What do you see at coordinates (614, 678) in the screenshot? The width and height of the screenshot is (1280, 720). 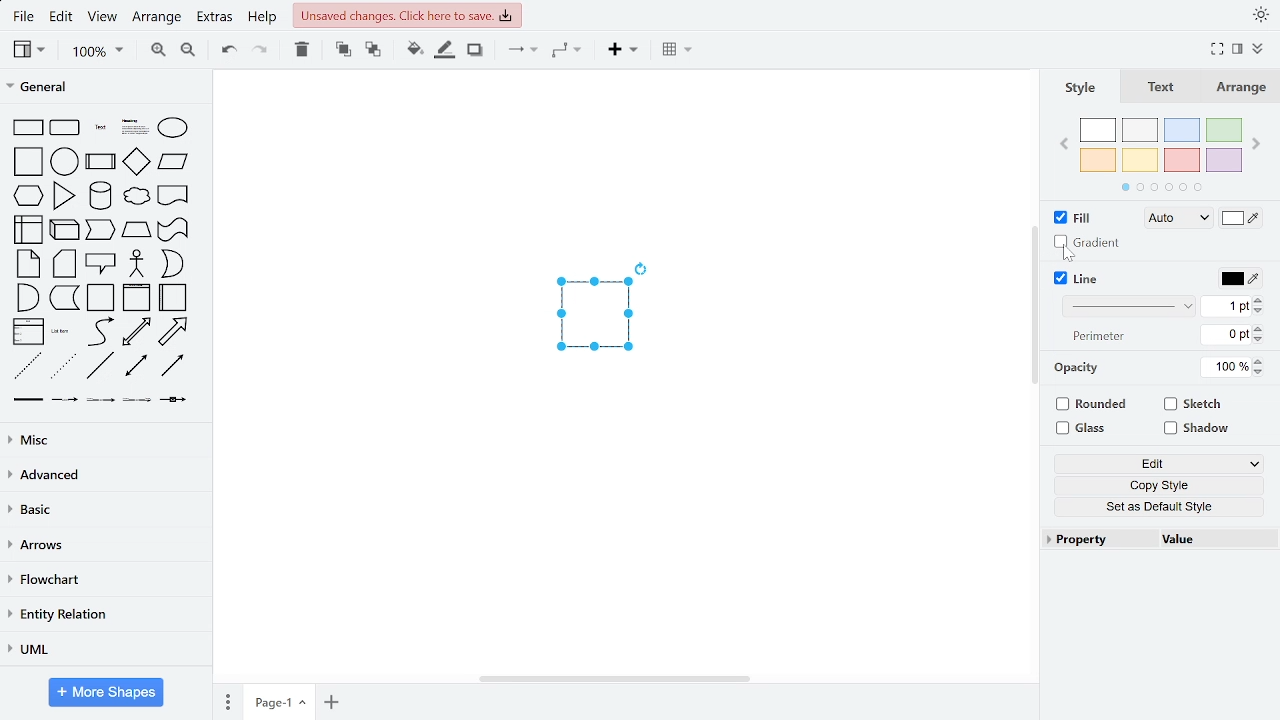 I see `horizontal scrollbar` at bounding box center [614, 678].